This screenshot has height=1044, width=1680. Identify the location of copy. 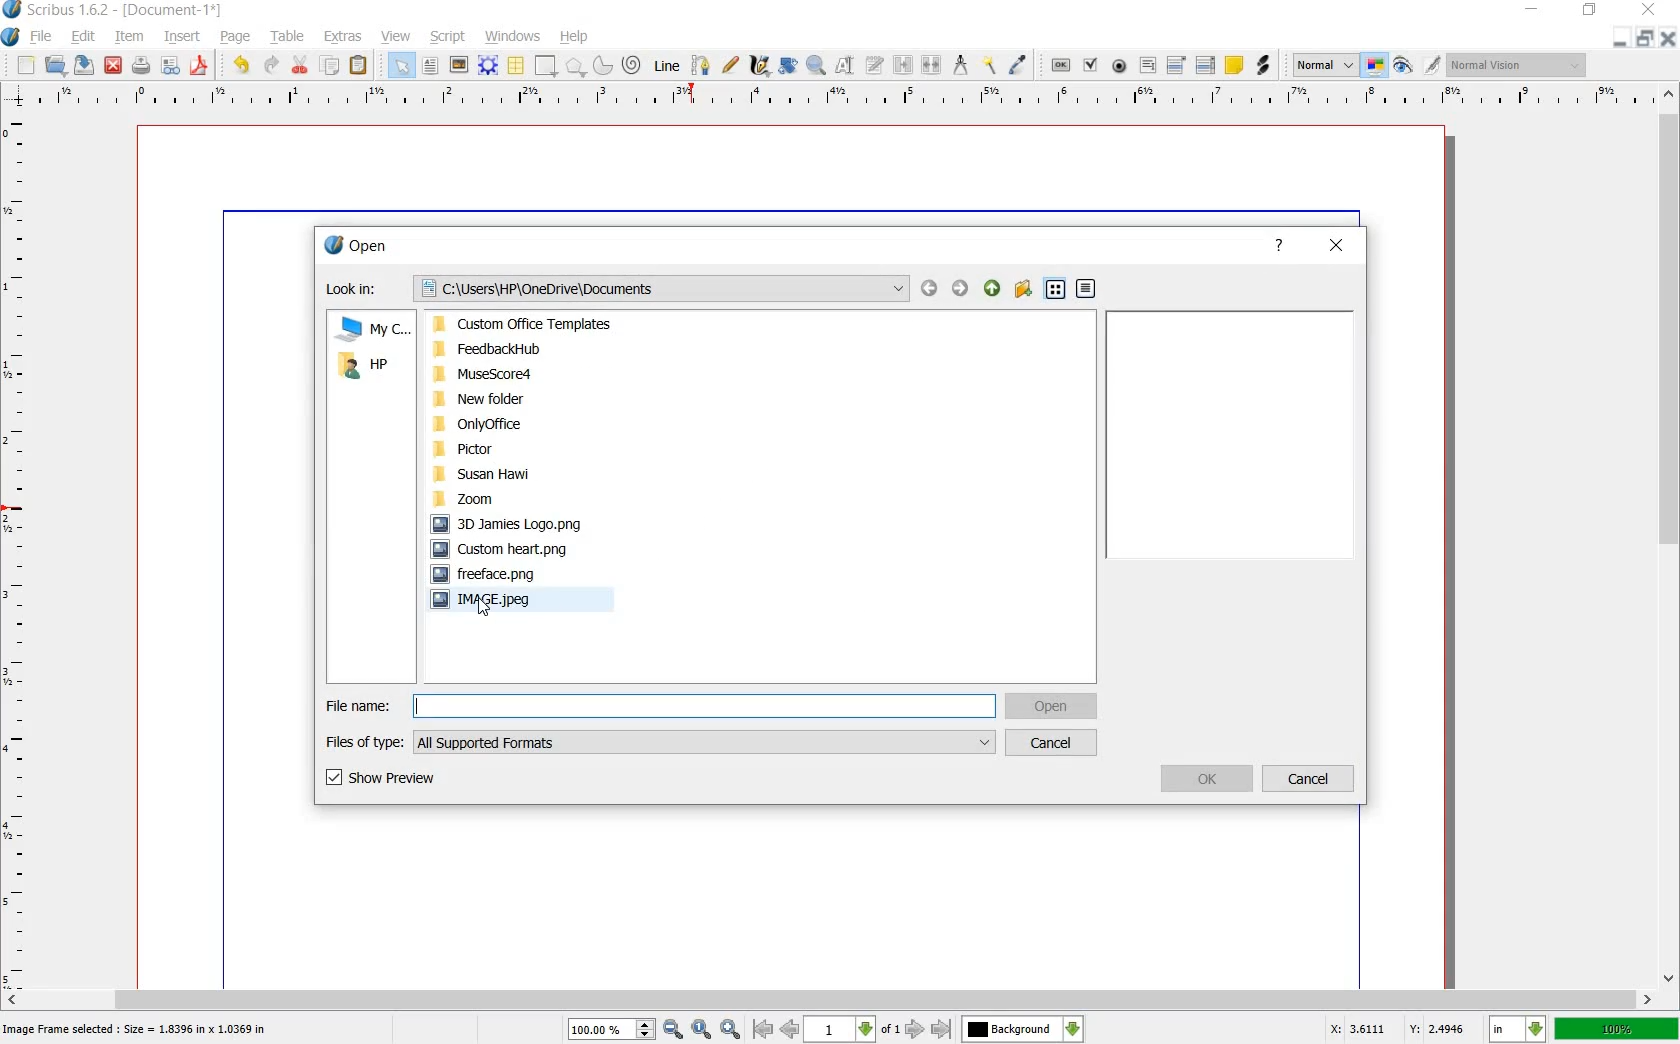
(331, 67).